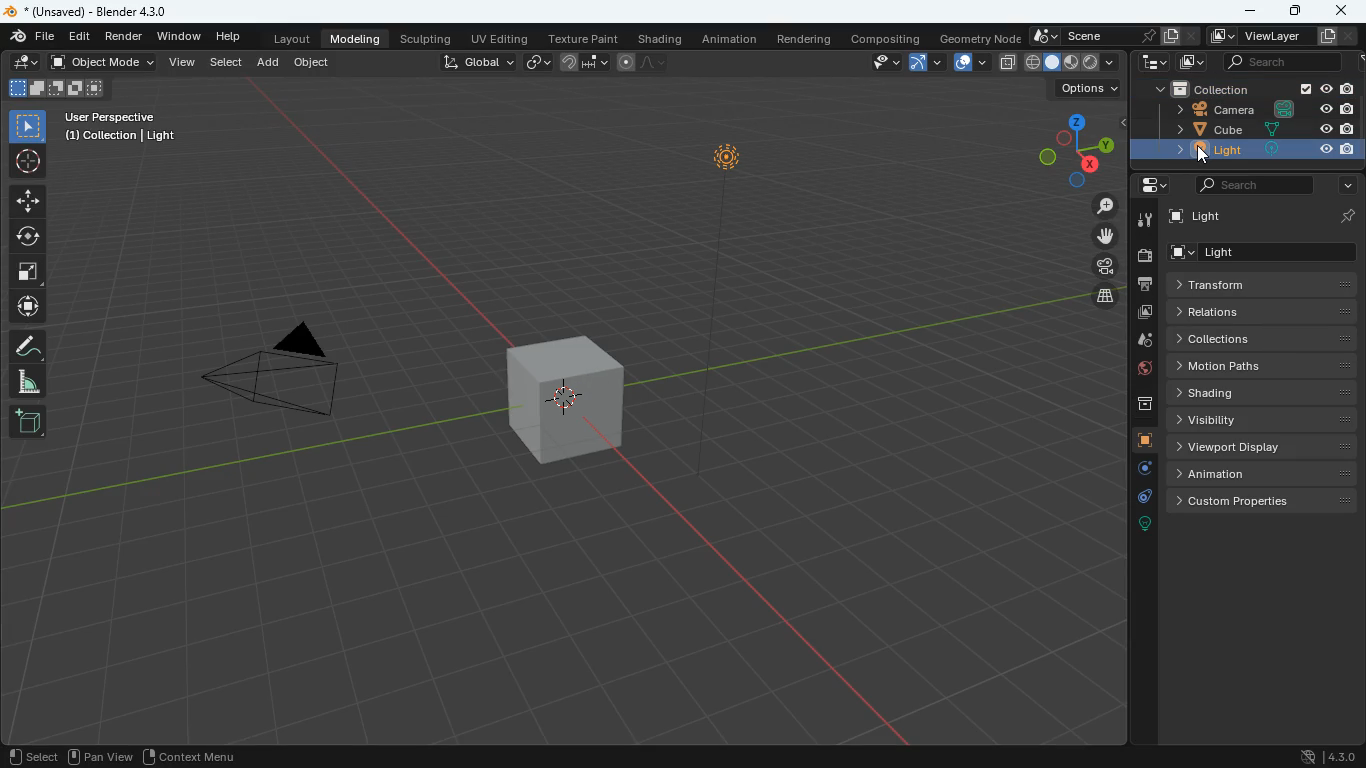 The height and width of the screenshot is (768, 1366). I want to click on Context menu, so click(201, 756).